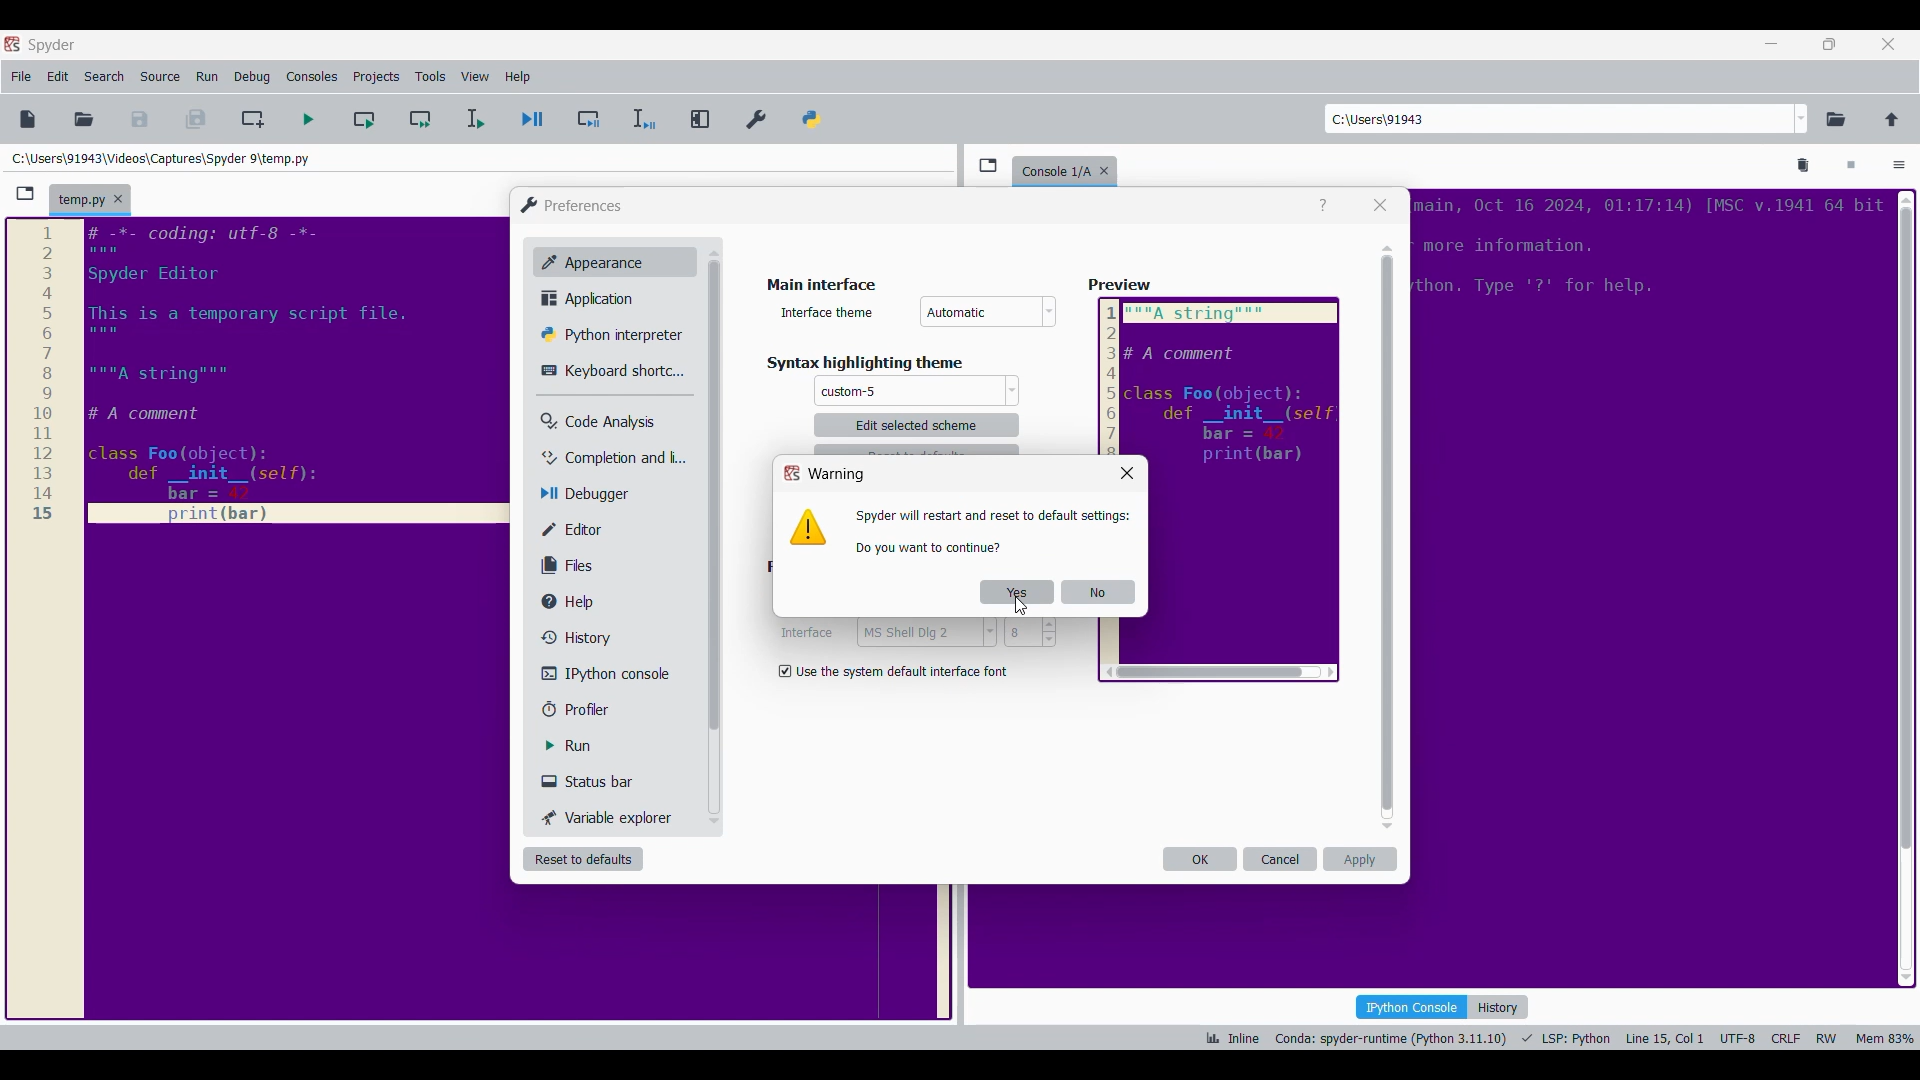  Describe the element at coordinates (1016, 592) in the screenshot. I see `Yes` at that location.